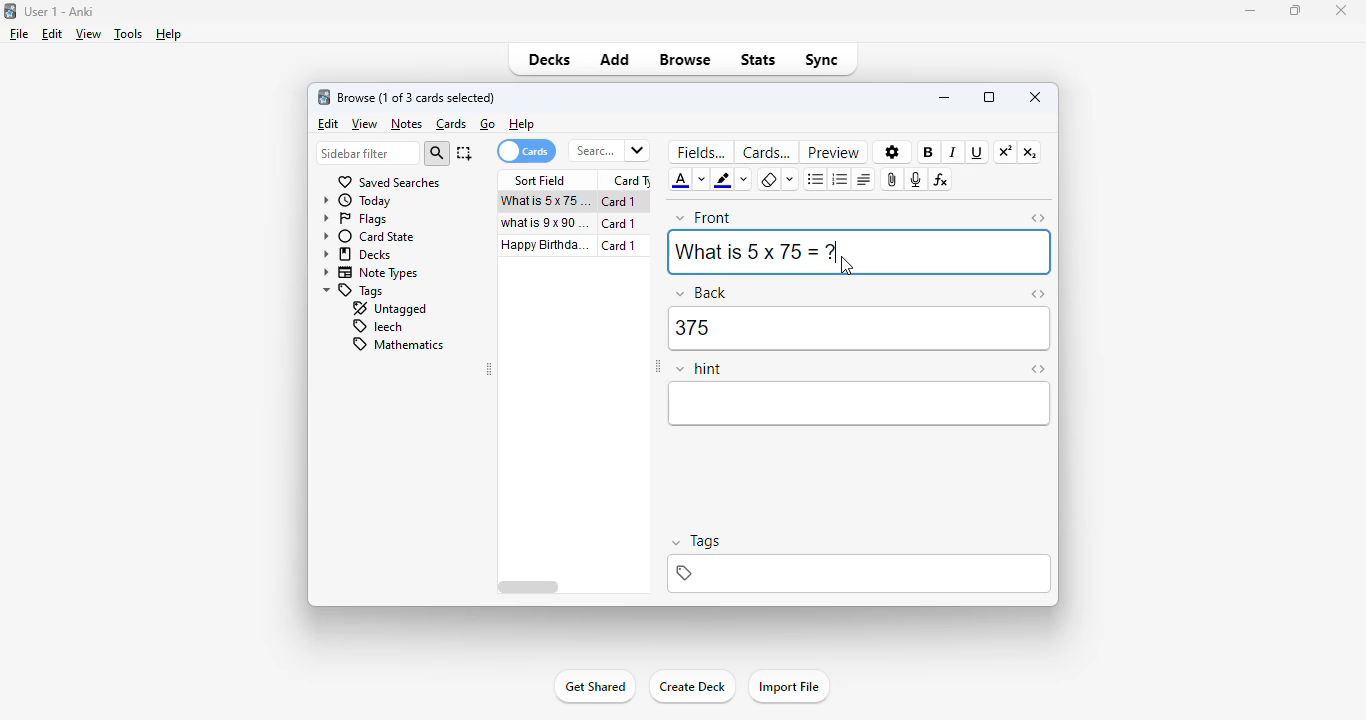 The height and width of the screenshot is (720, 1366). What do you see at coordinates (942, 179) in the screenshot?
I see `equations` at bounding box center [942, 179].